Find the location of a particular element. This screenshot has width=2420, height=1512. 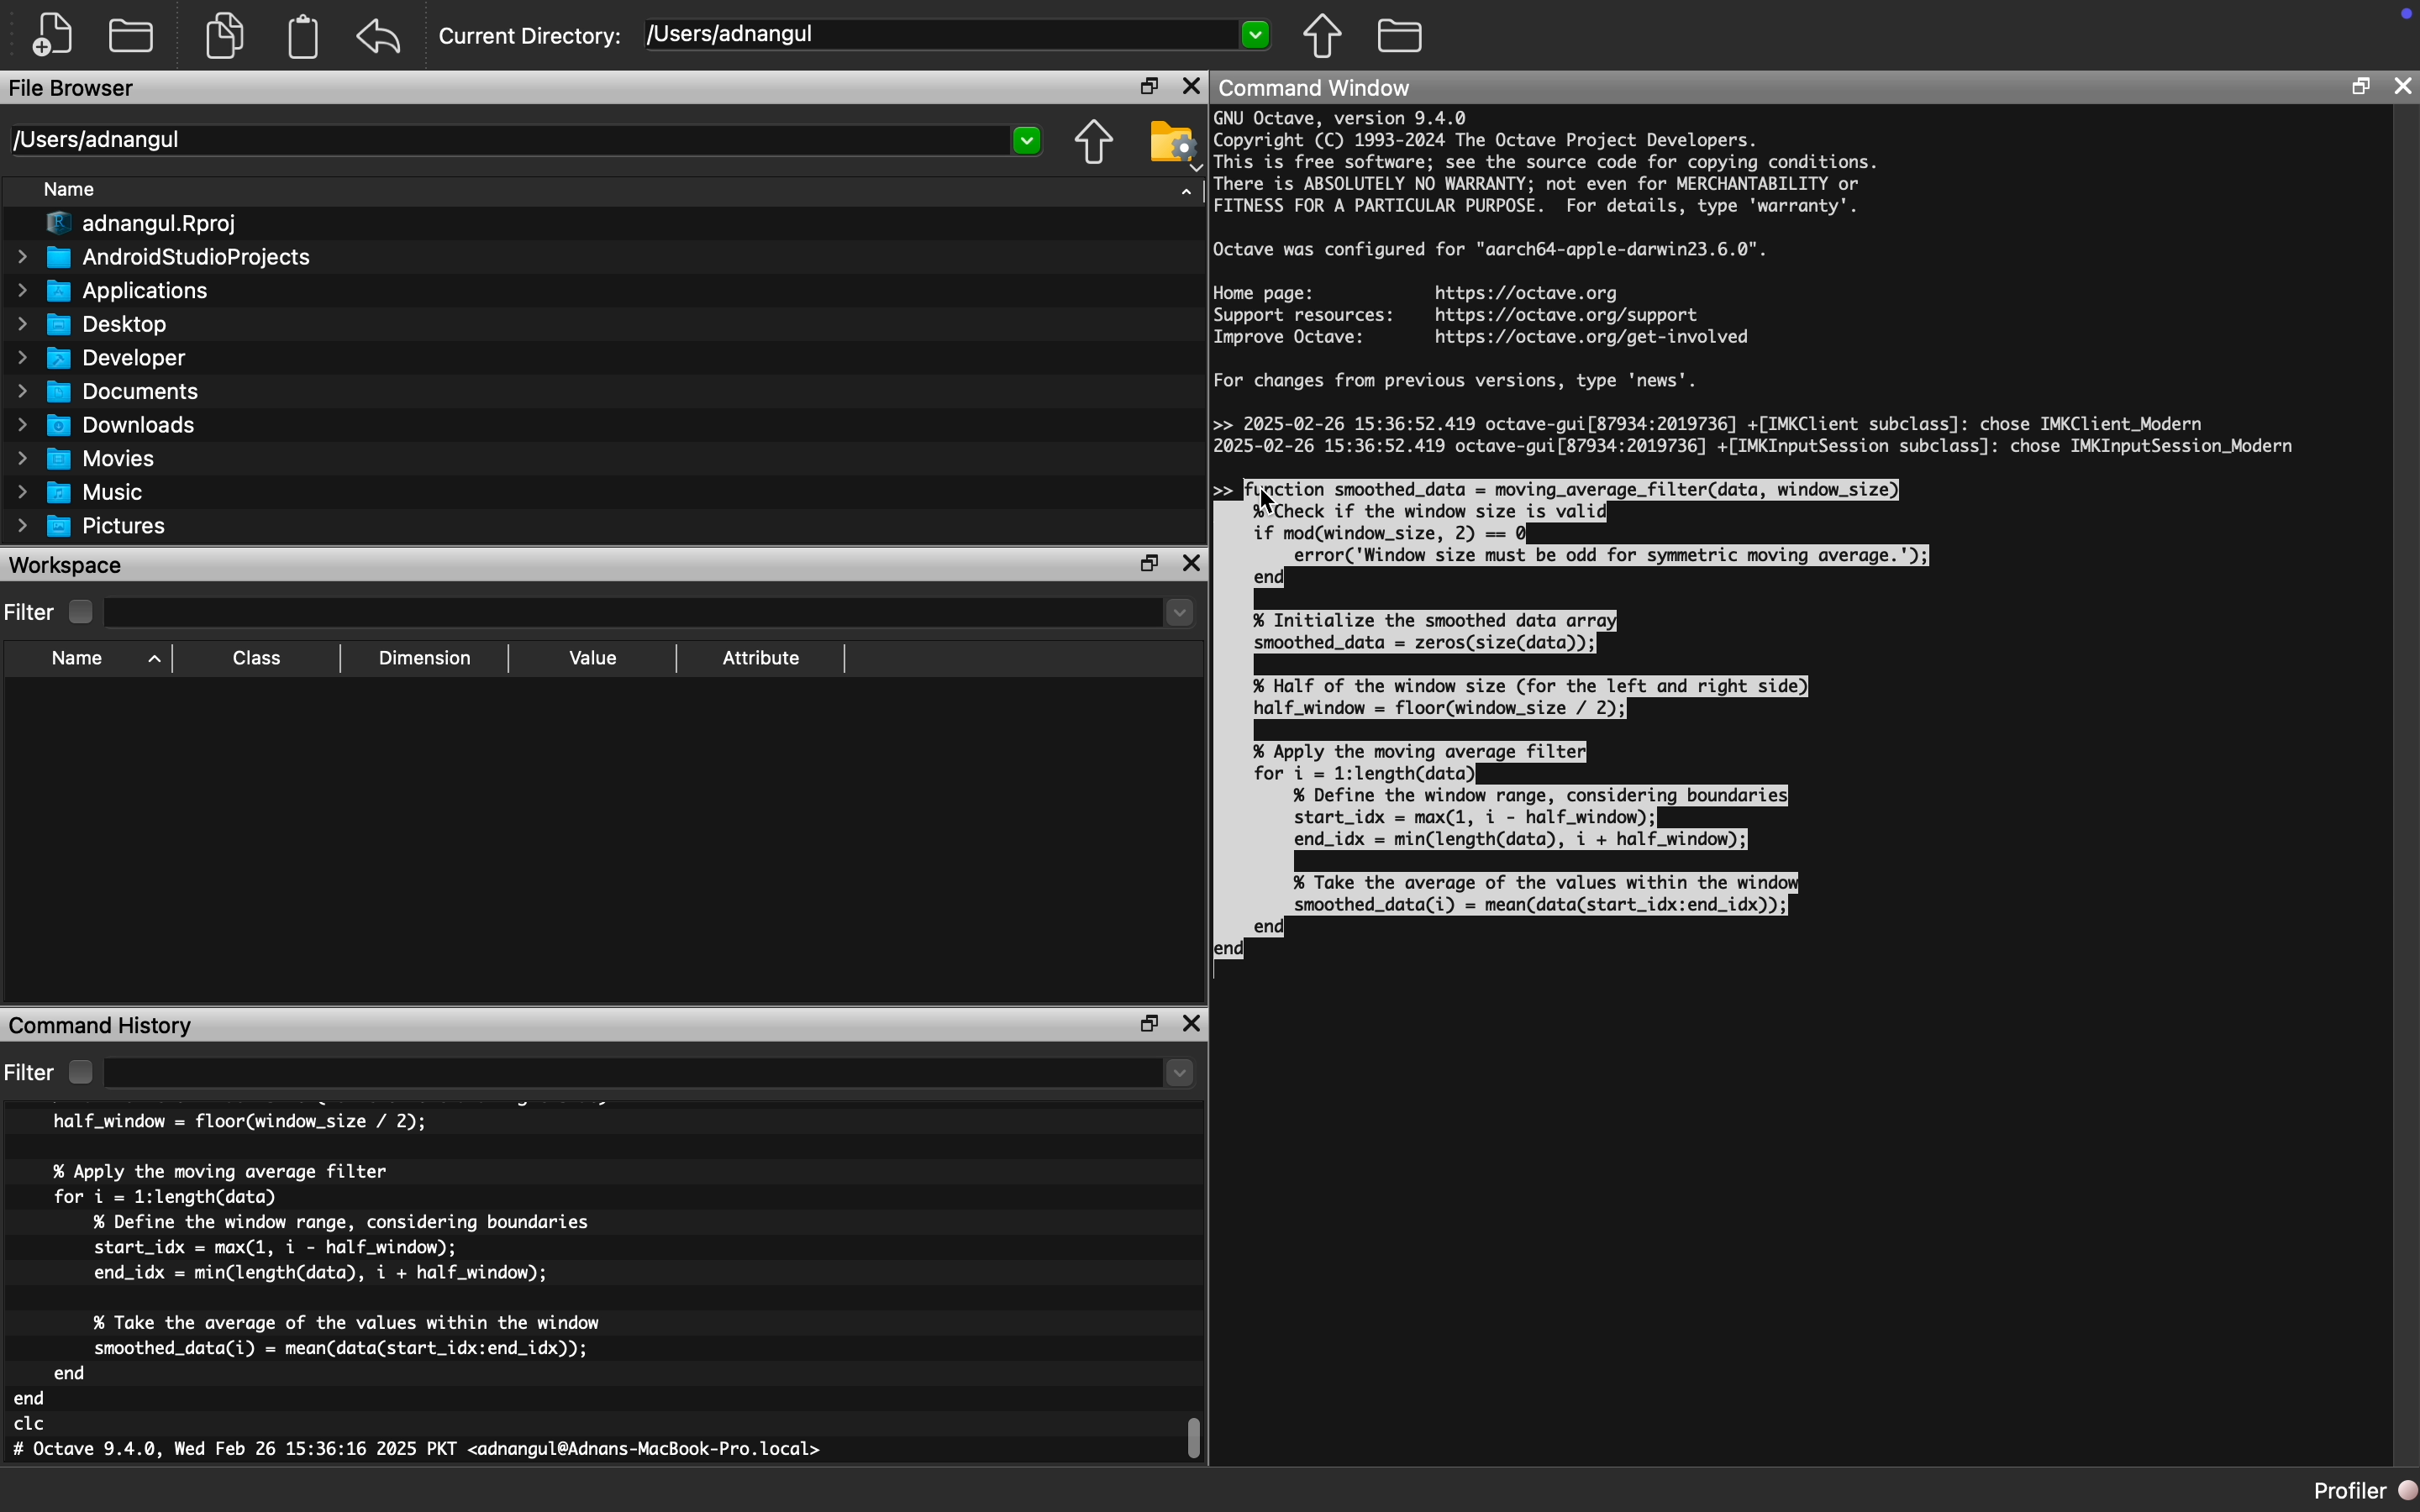

Value is located at coordinates (591, 659).